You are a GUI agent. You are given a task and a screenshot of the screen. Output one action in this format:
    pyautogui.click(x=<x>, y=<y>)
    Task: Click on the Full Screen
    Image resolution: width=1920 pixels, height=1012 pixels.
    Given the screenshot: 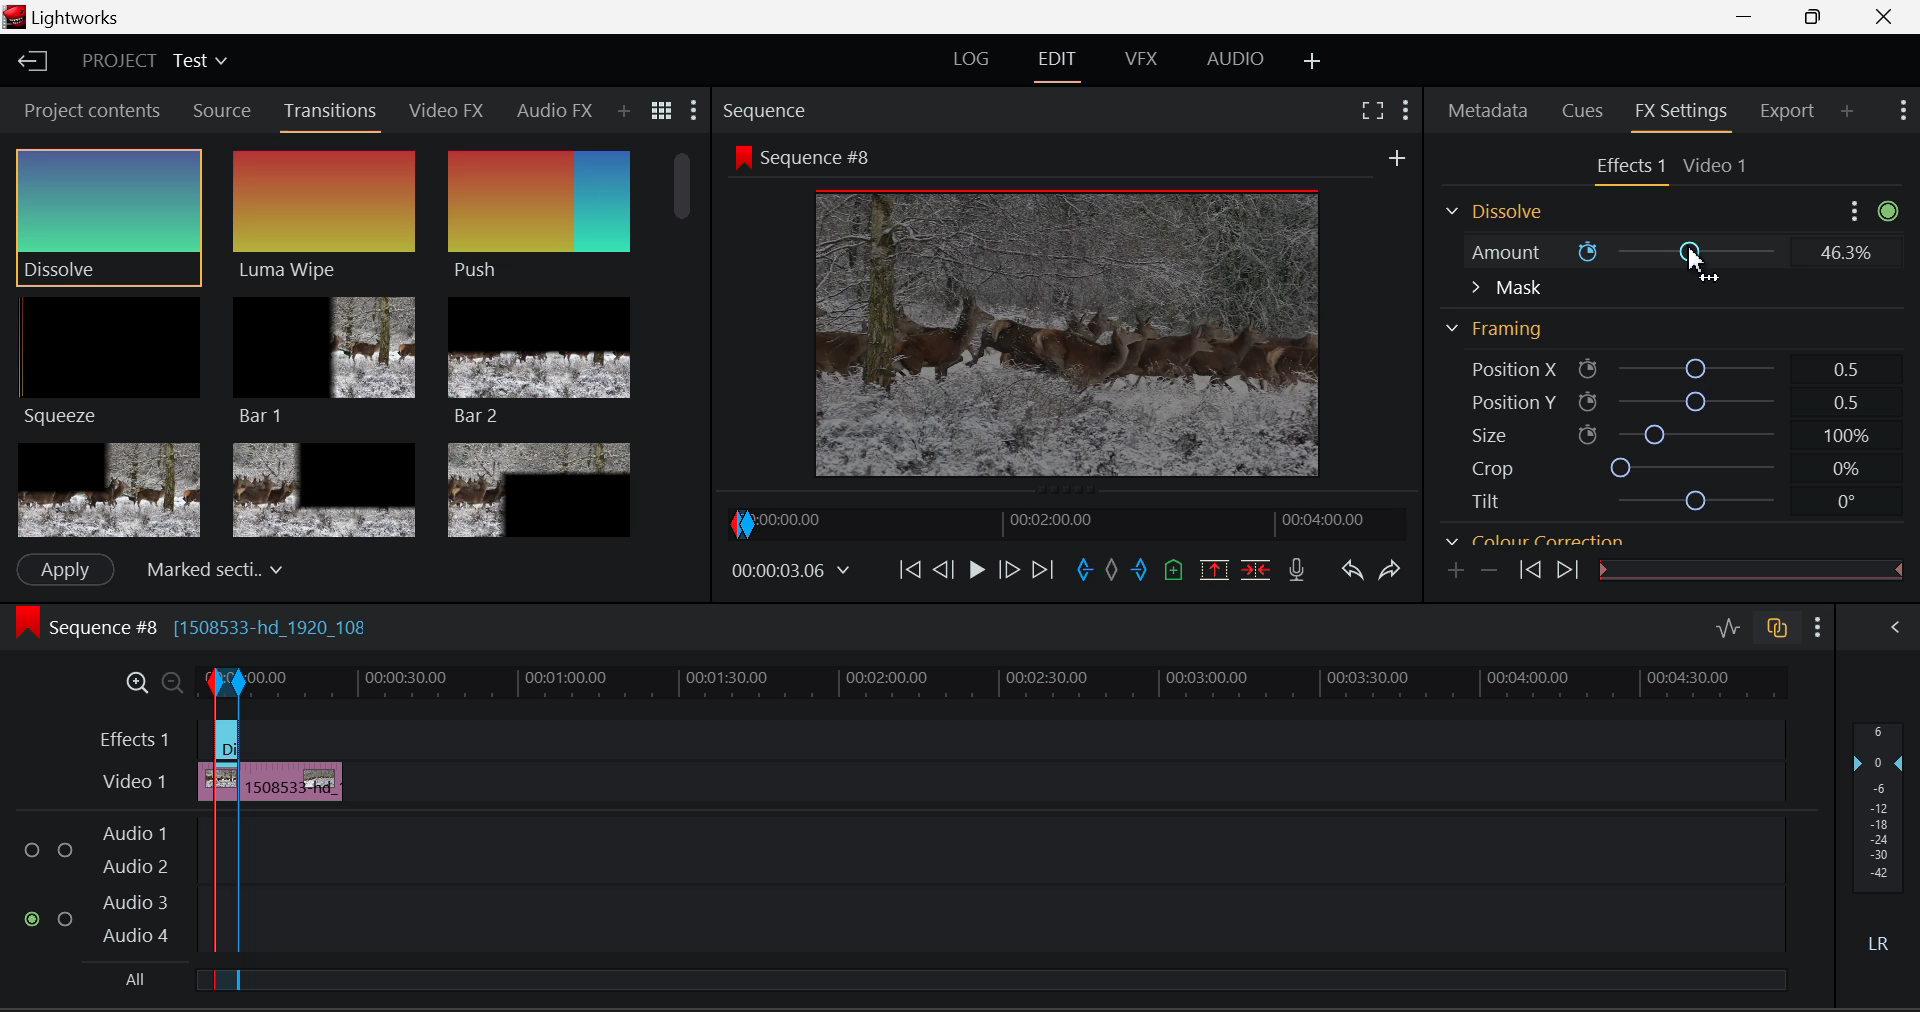 What is the action you would take?
    pyautogui.click(x=1375, y=110)
    